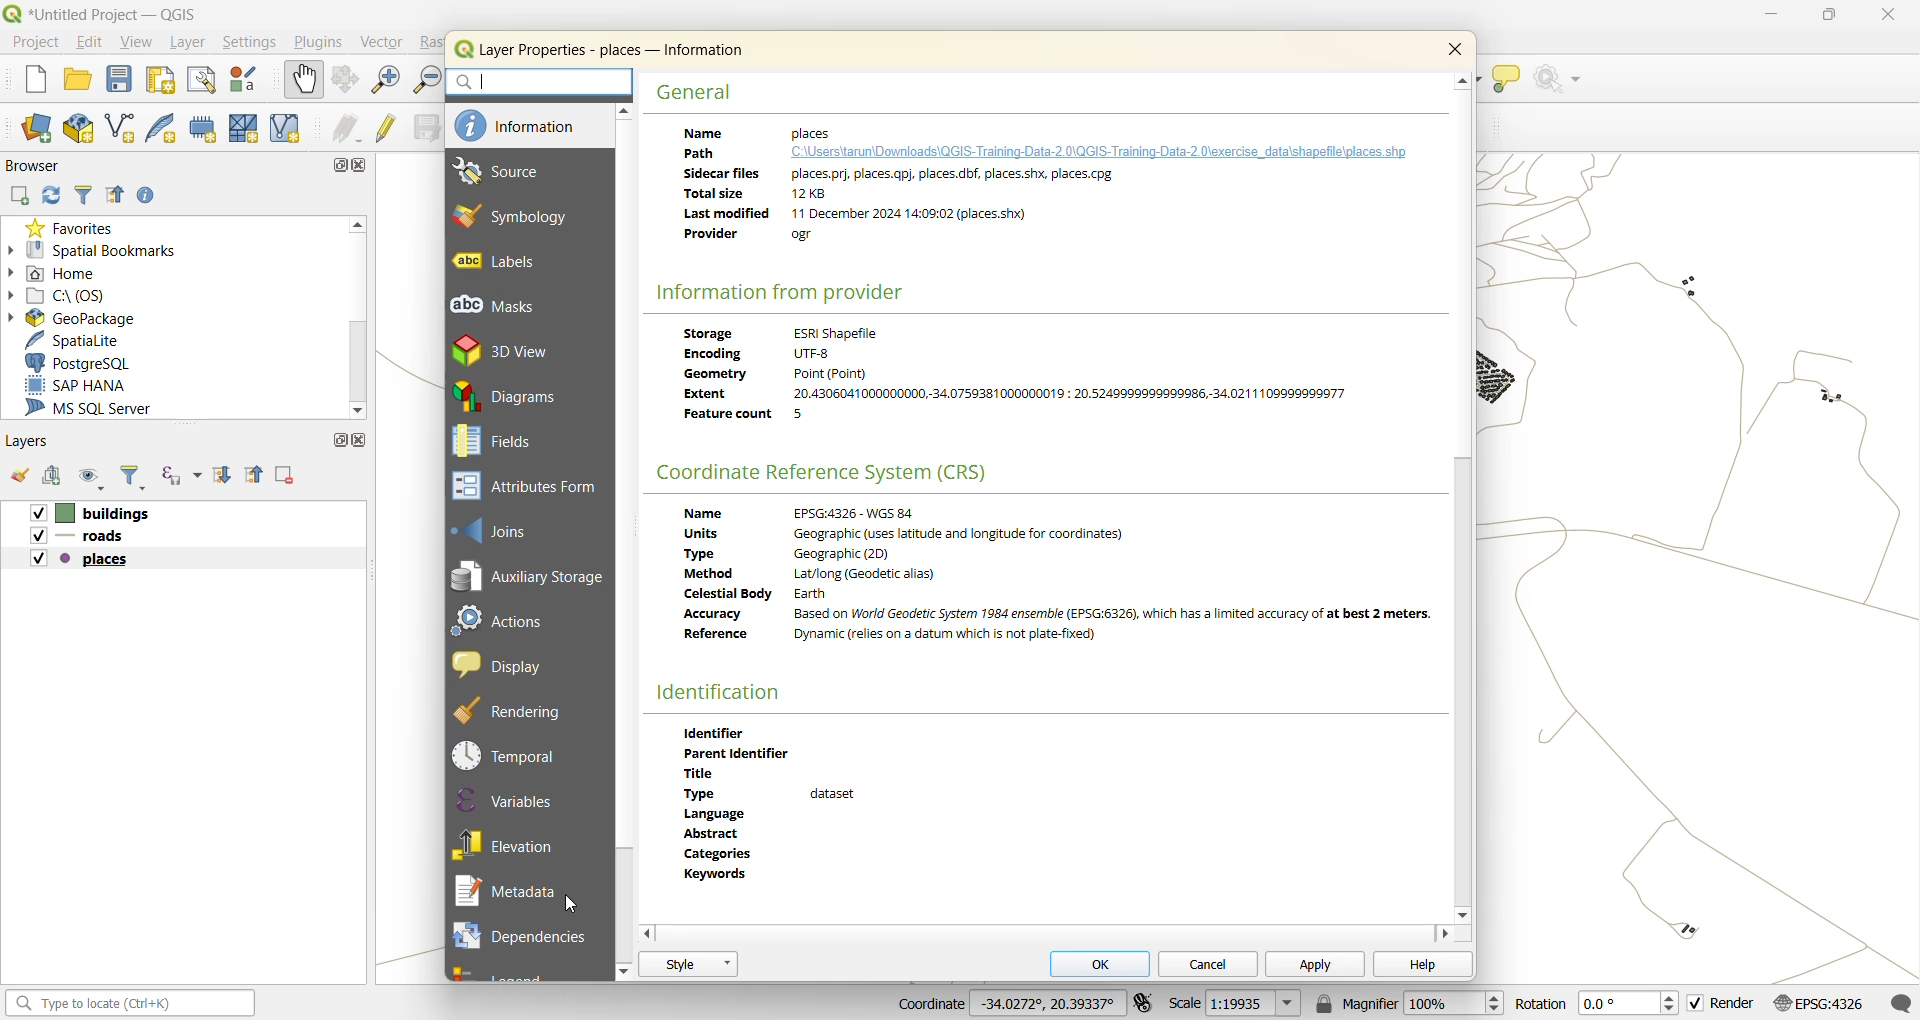 The height and width of the screenshot is (1020, 1920). Describe the element at coordinates (18, 196) in the screenshot. I see `add` at that location.